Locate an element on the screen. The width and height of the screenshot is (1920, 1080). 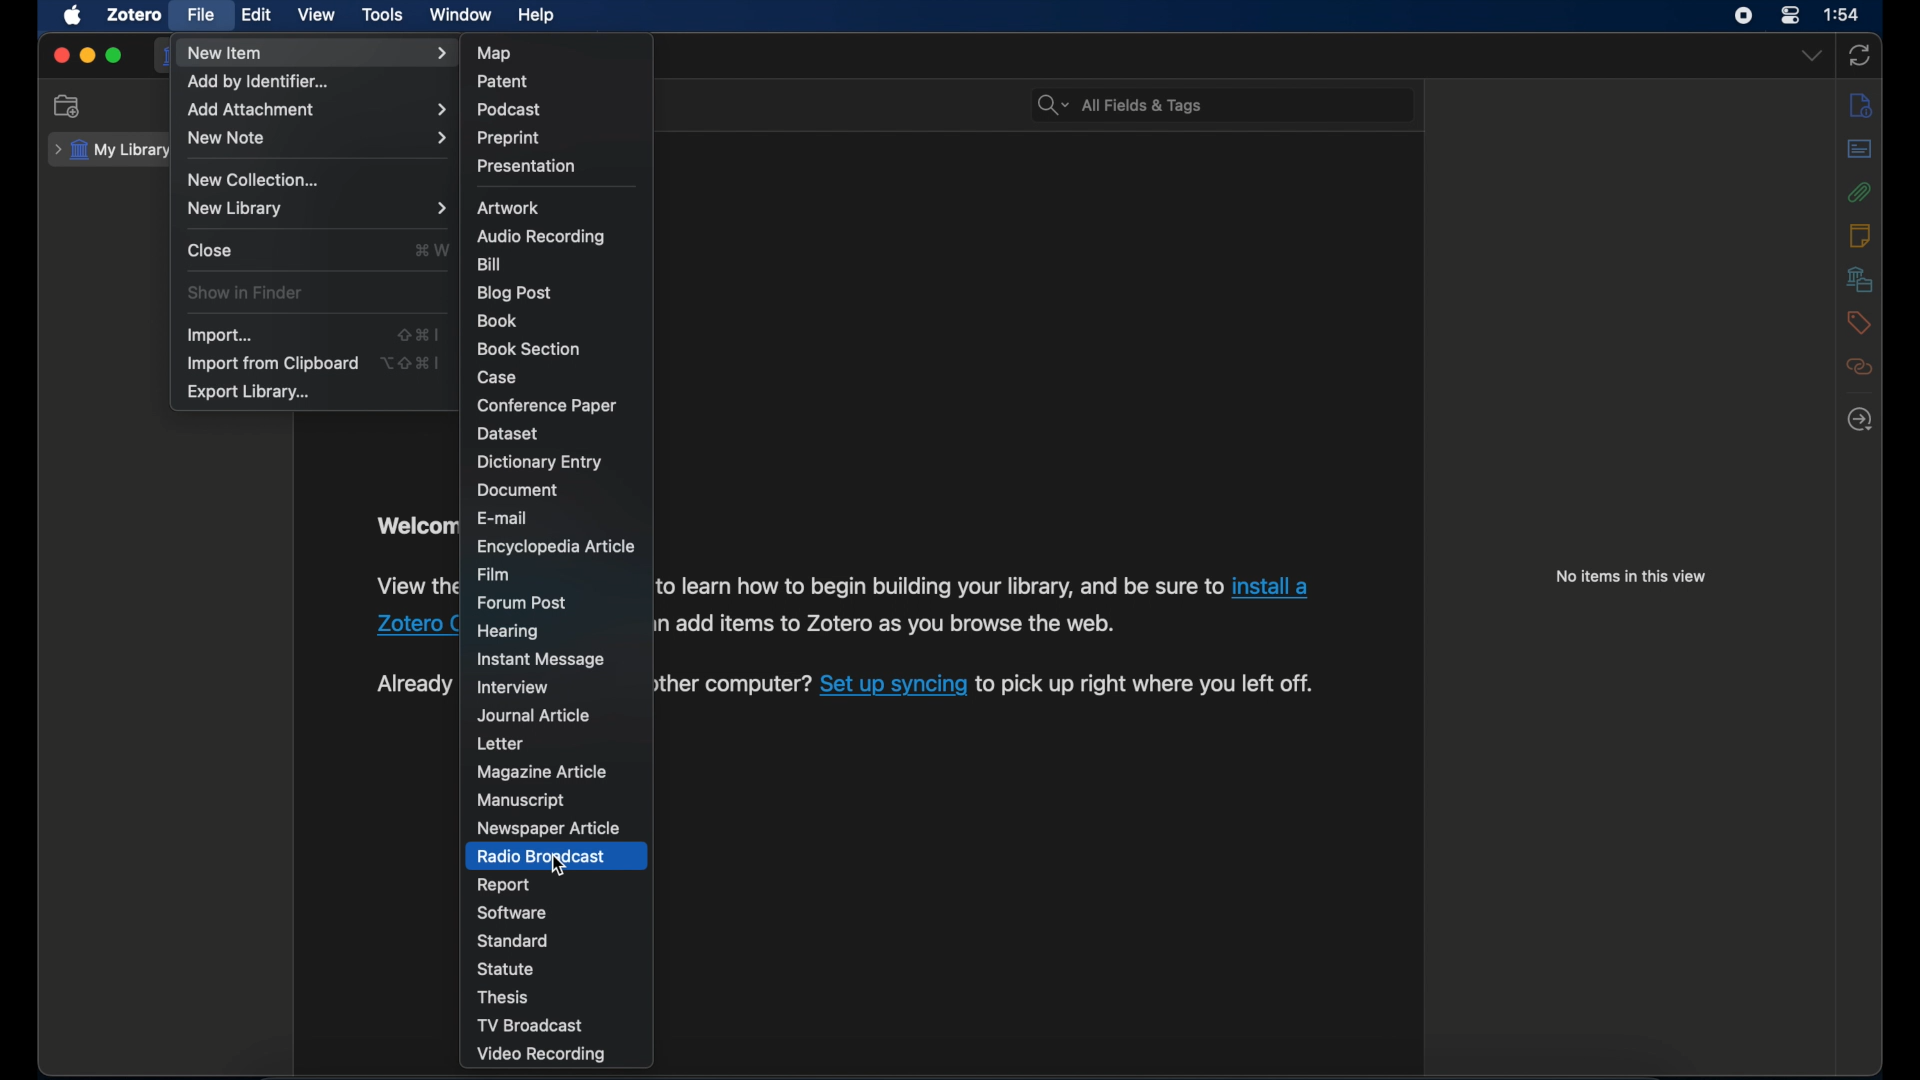
view is located at coordinates (318, 15).